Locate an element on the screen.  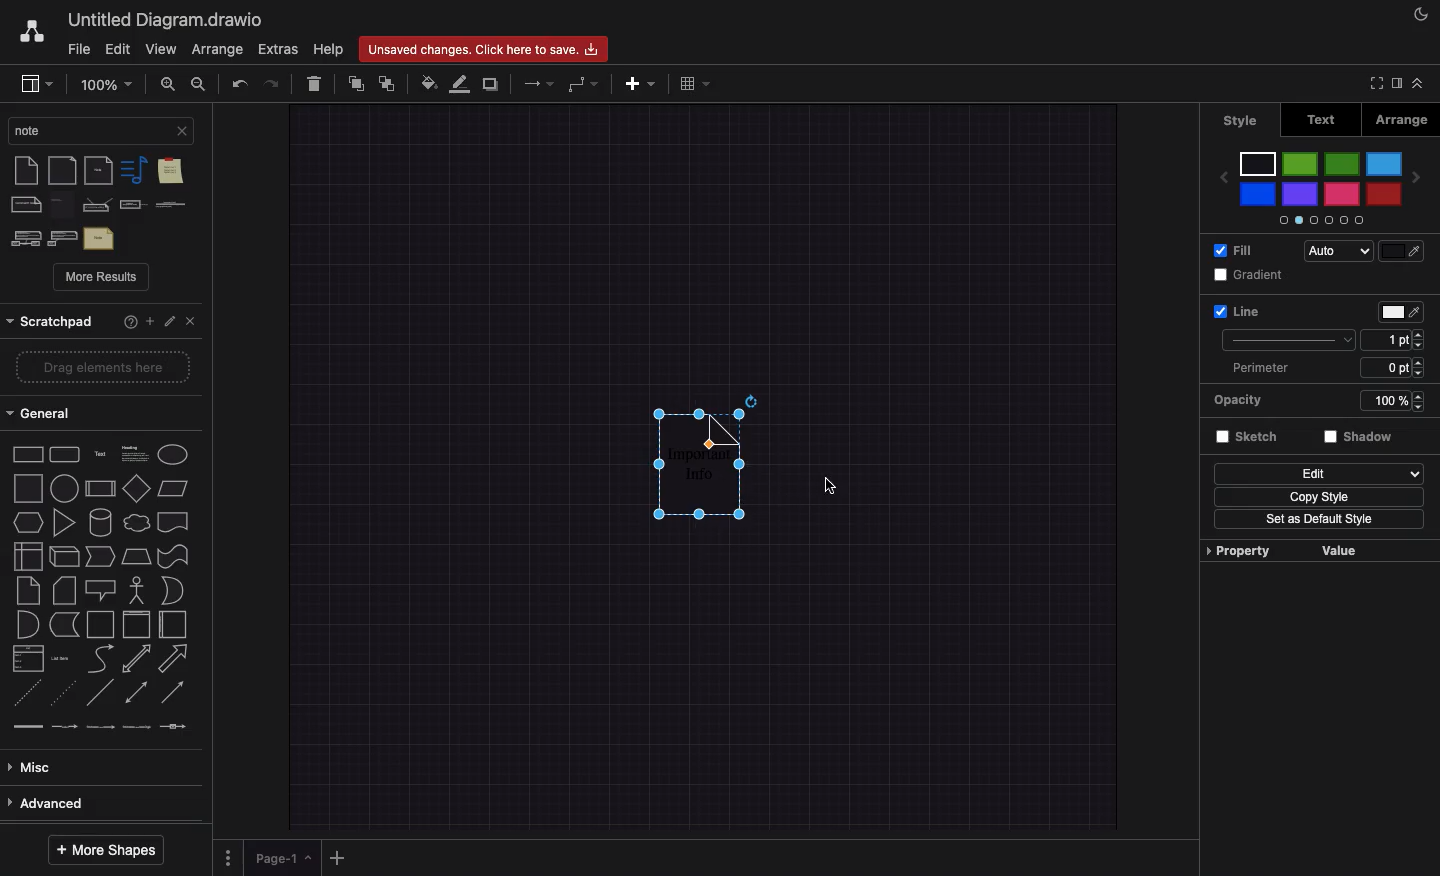
Style is located at coordinates (1242, 121).